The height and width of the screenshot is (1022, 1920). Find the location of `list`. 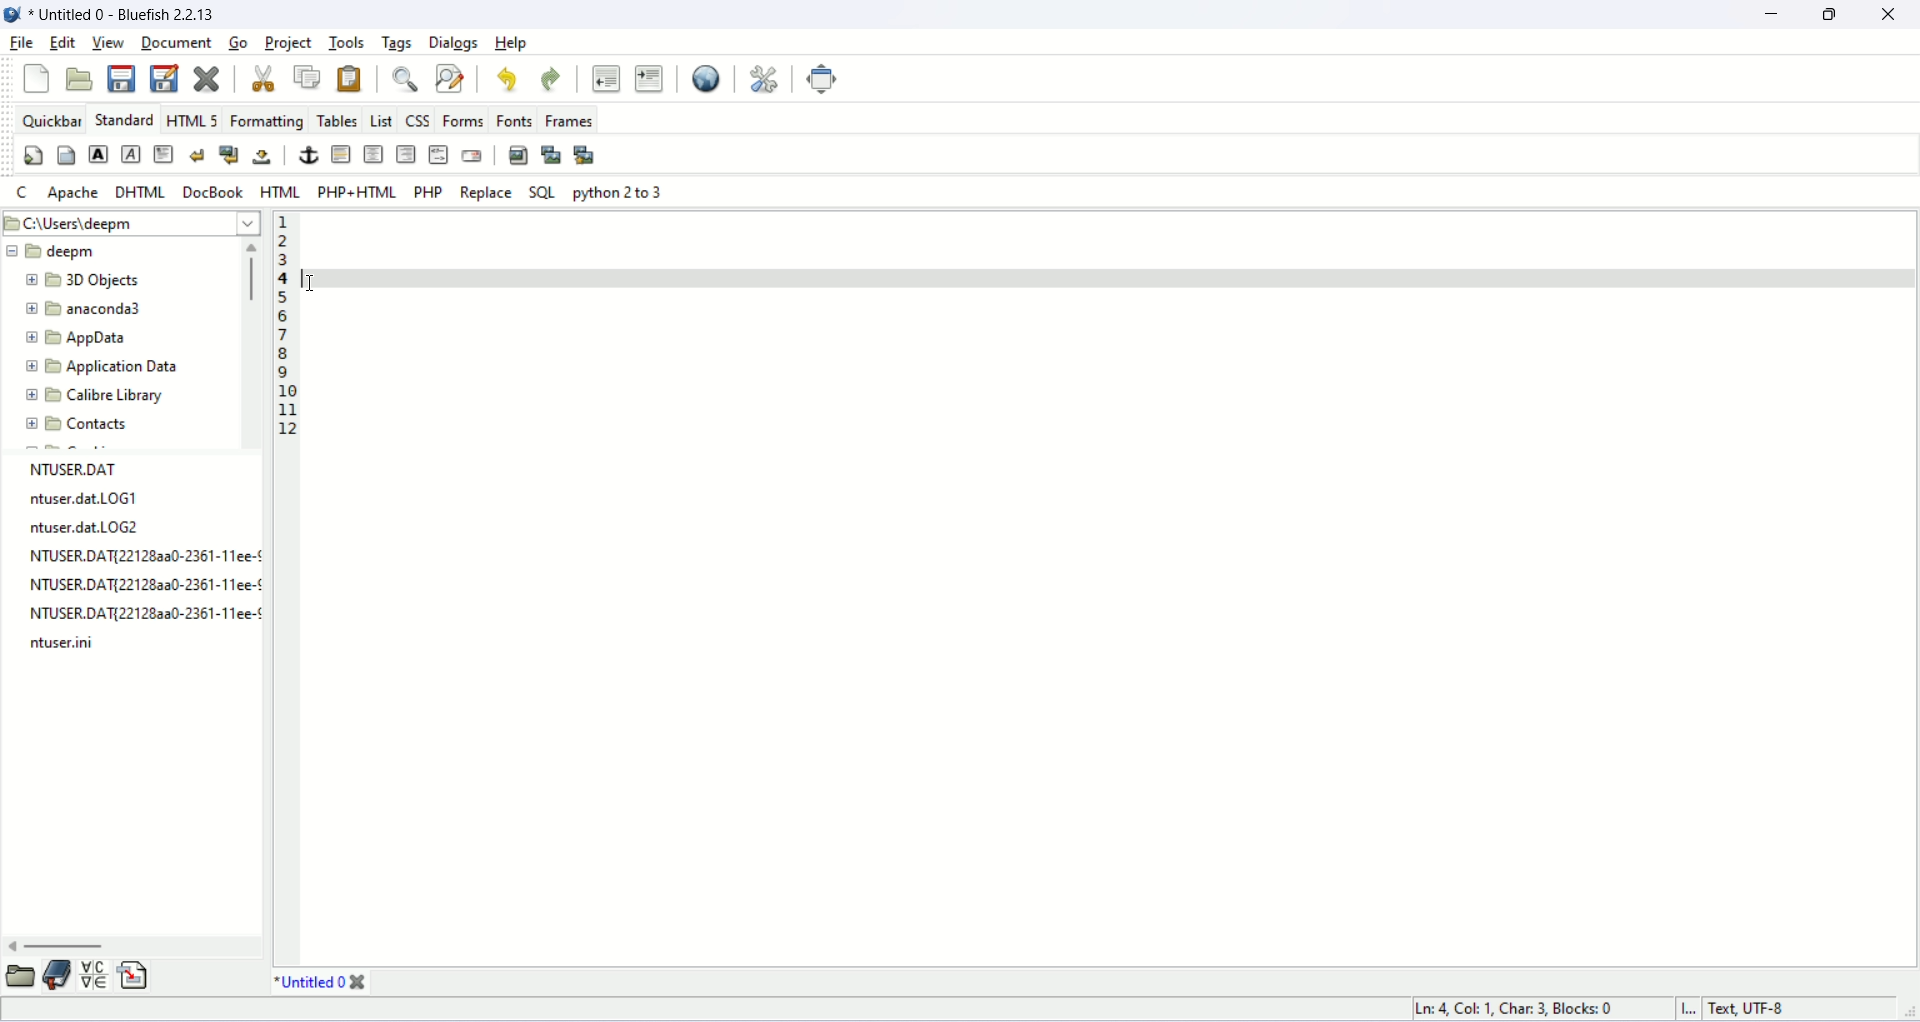

list is located at coordinates (381, 122).